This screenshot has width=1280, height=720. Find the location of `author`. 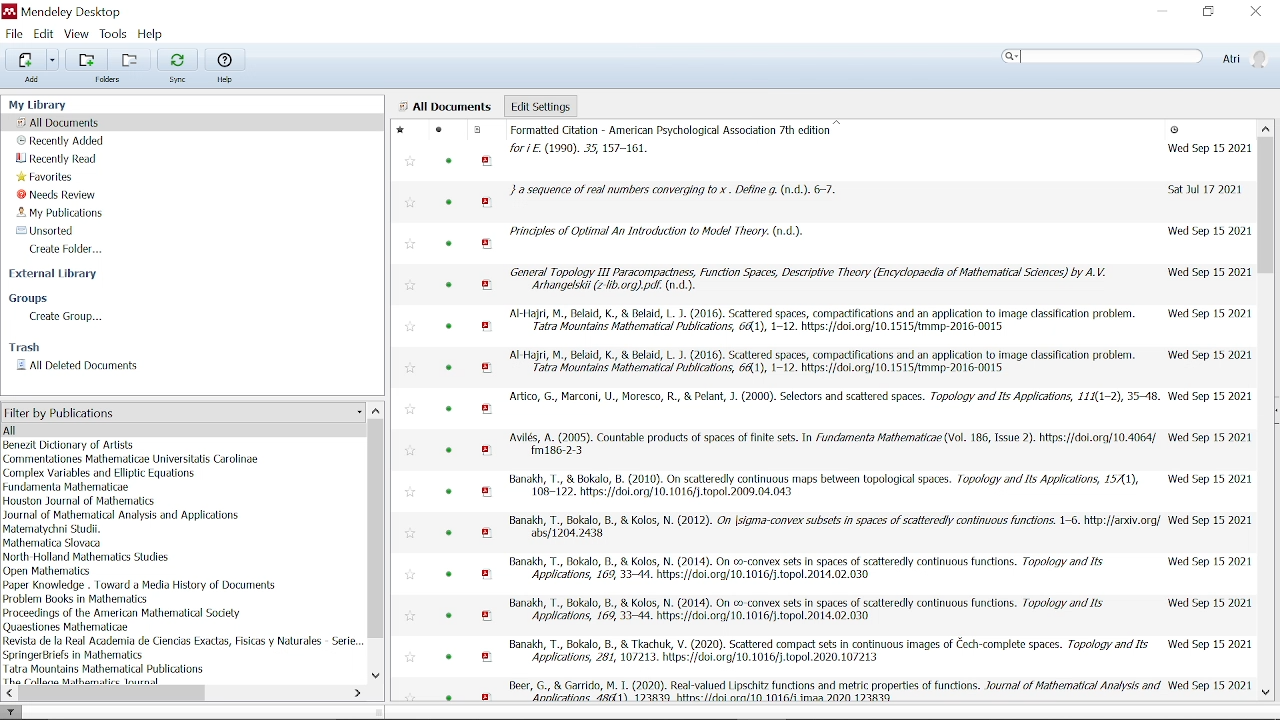

author is located at coordinates (86, 681).